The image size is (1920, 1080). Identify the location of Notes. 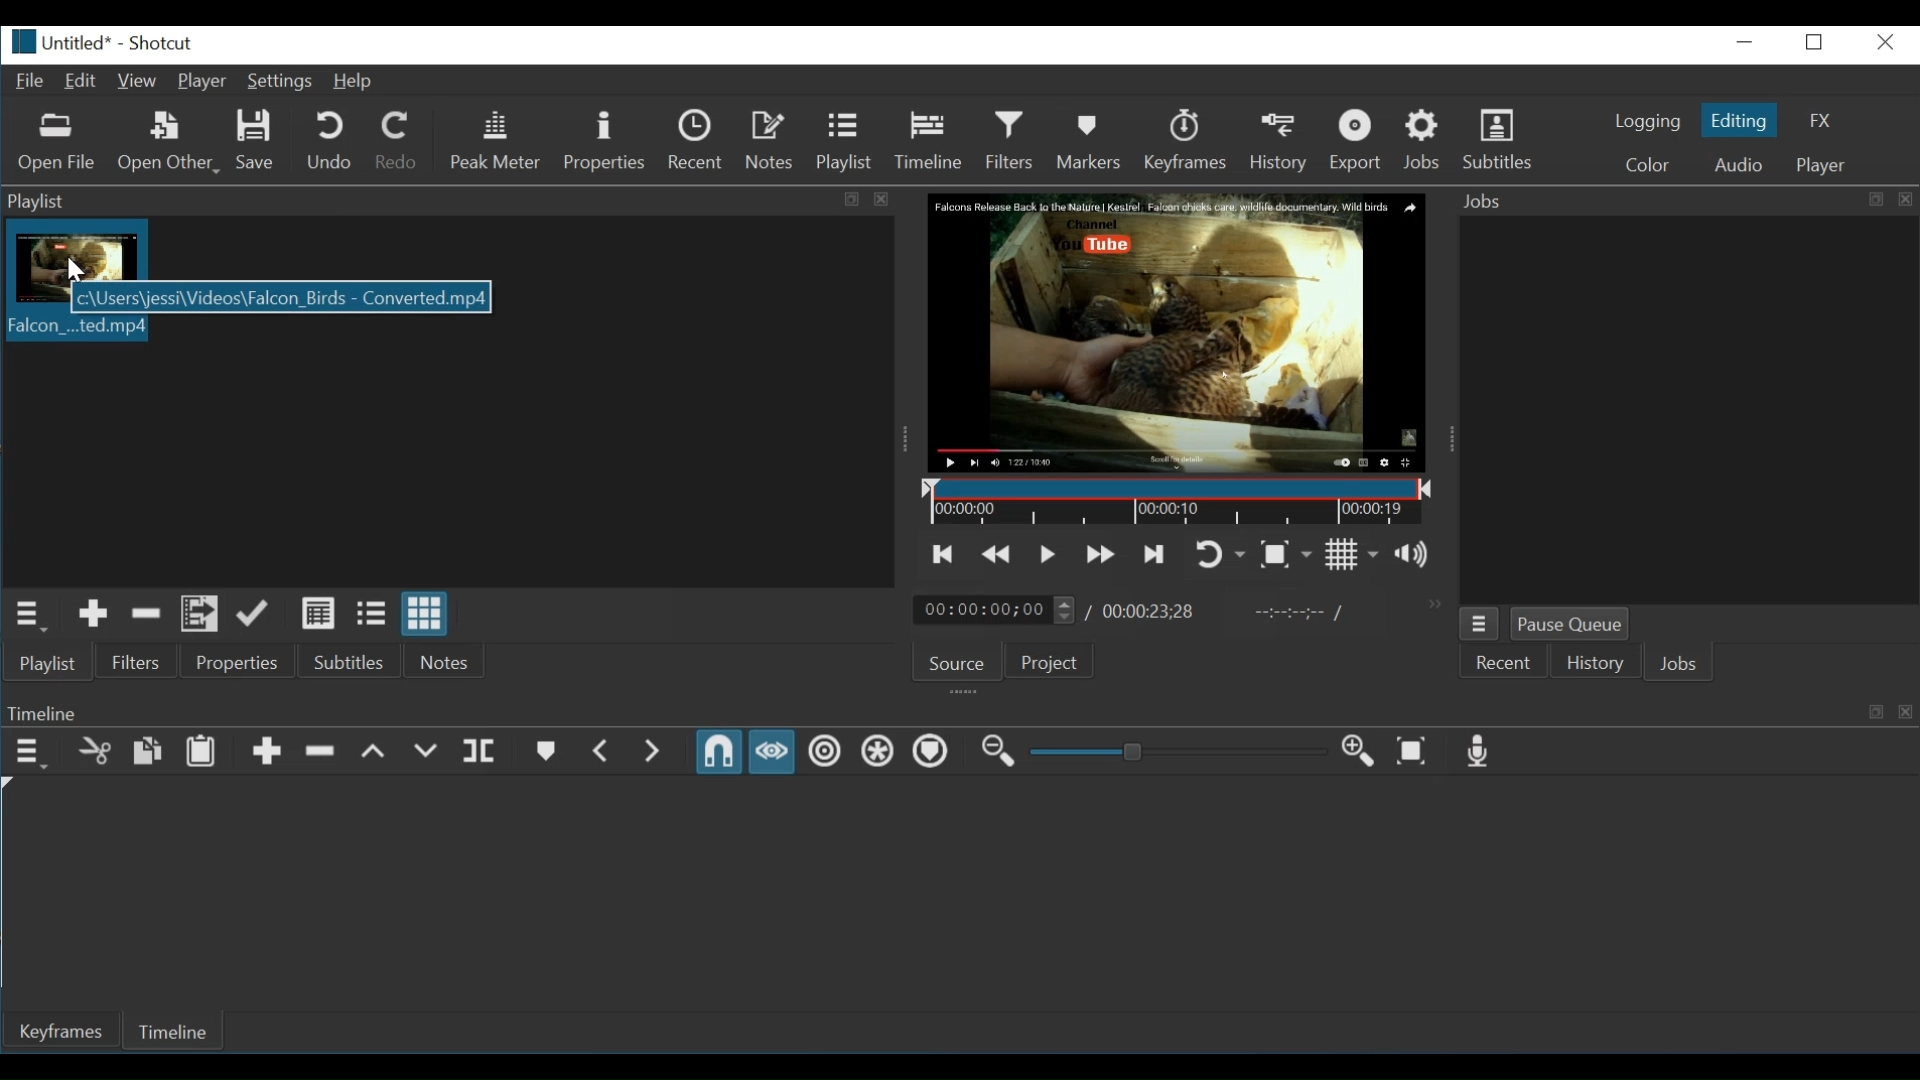
(446, 659).